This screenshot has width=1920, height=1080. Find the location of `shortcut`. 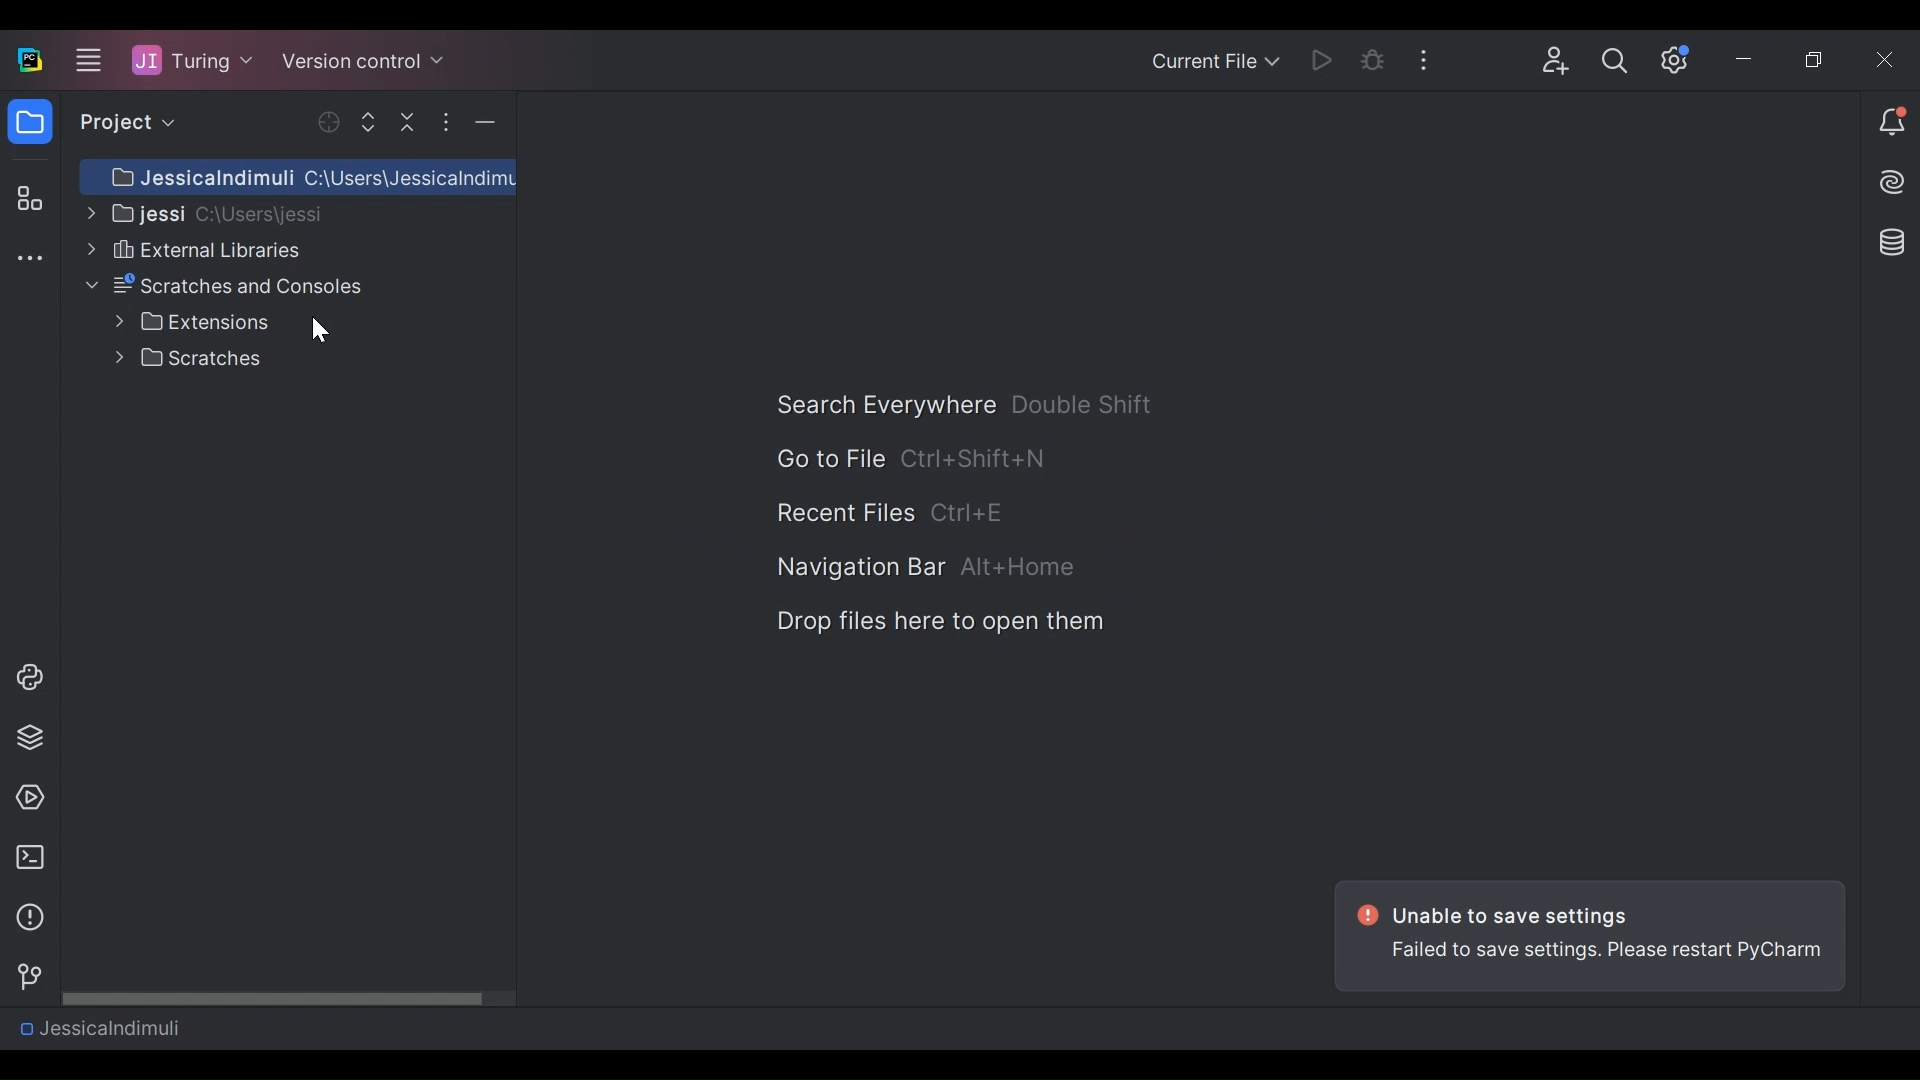

shortcut is located at coordinates (972, 515).